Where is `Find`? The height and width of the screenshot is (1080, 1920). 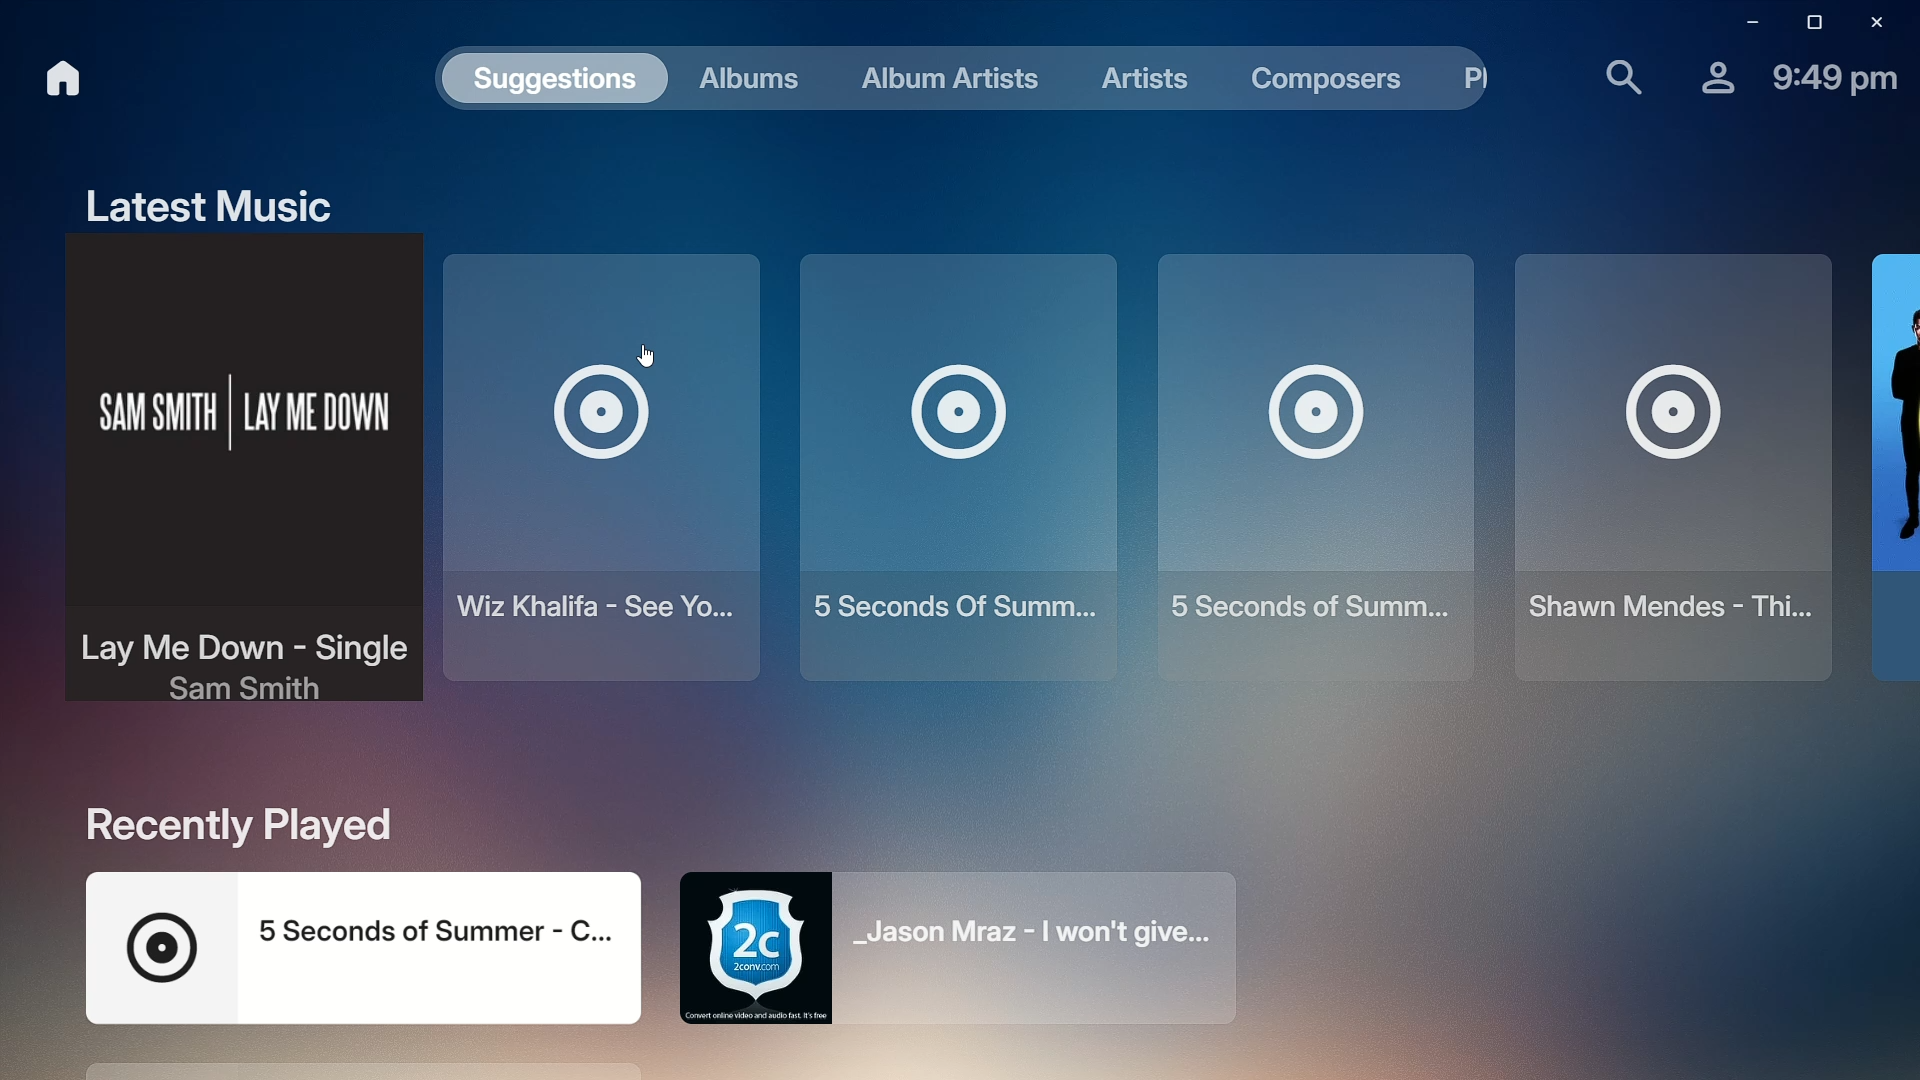
Find is located at coordinates (1611, 74).